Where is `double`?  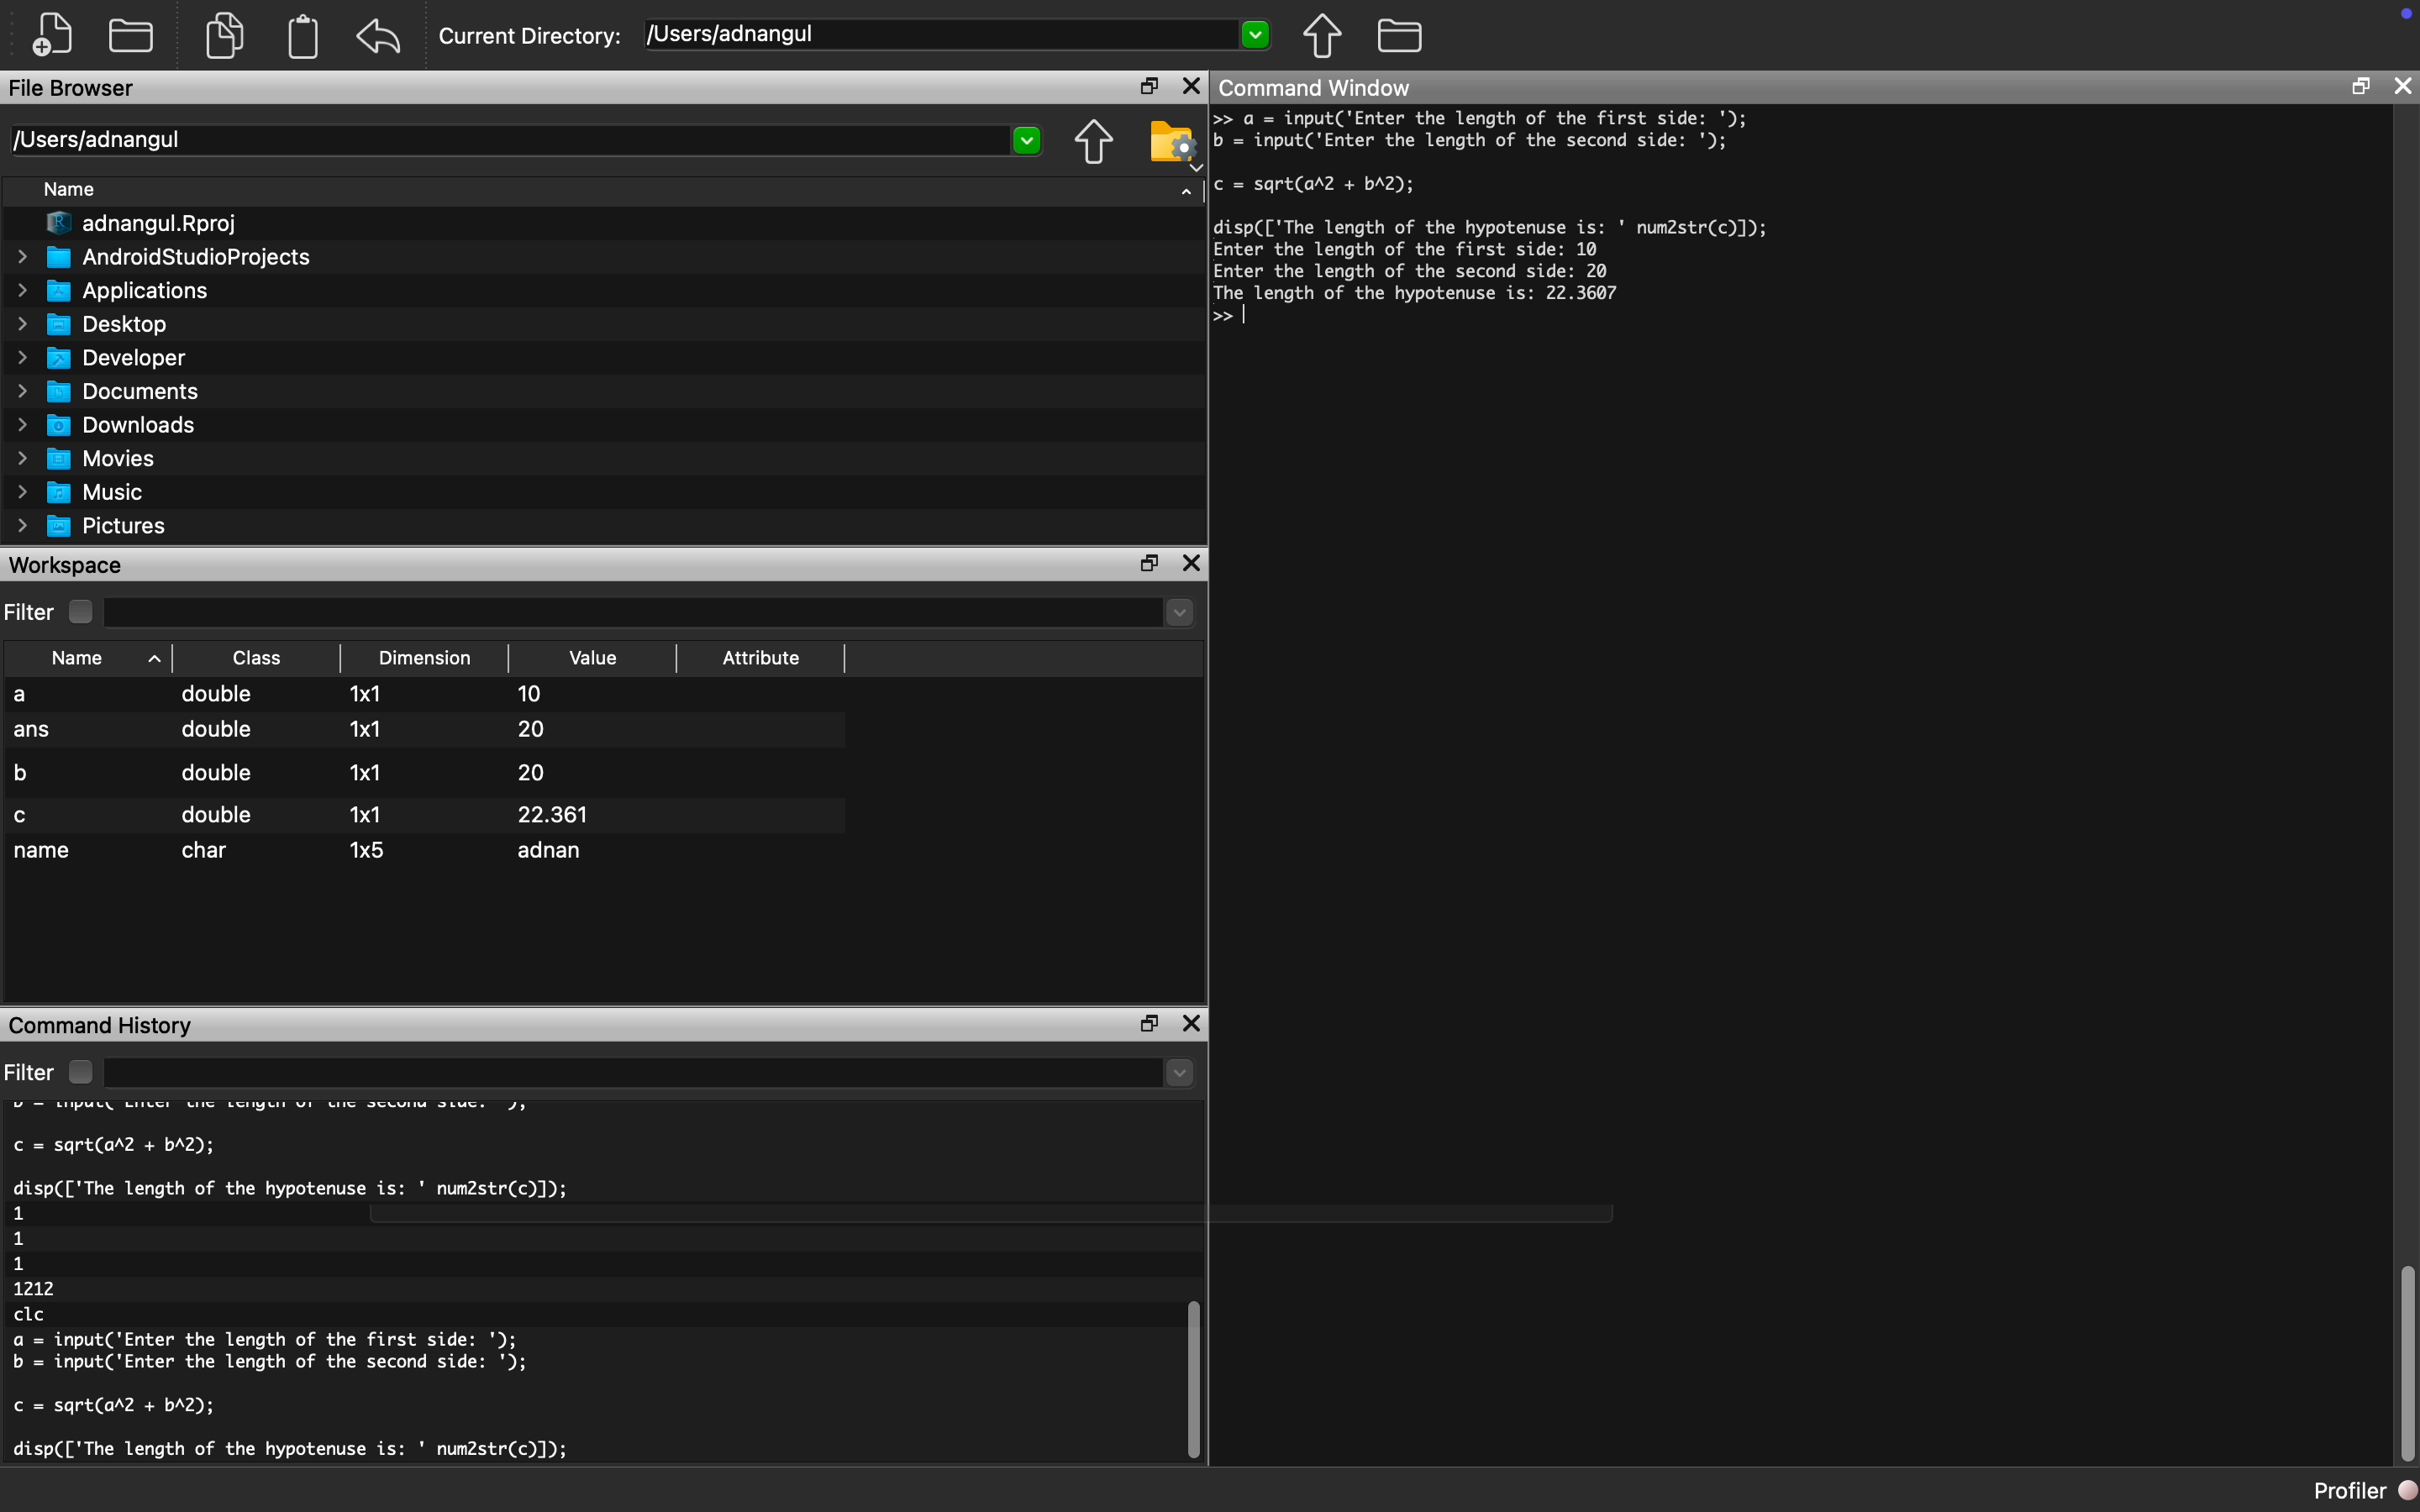
double is located at coordinates (214, 736).